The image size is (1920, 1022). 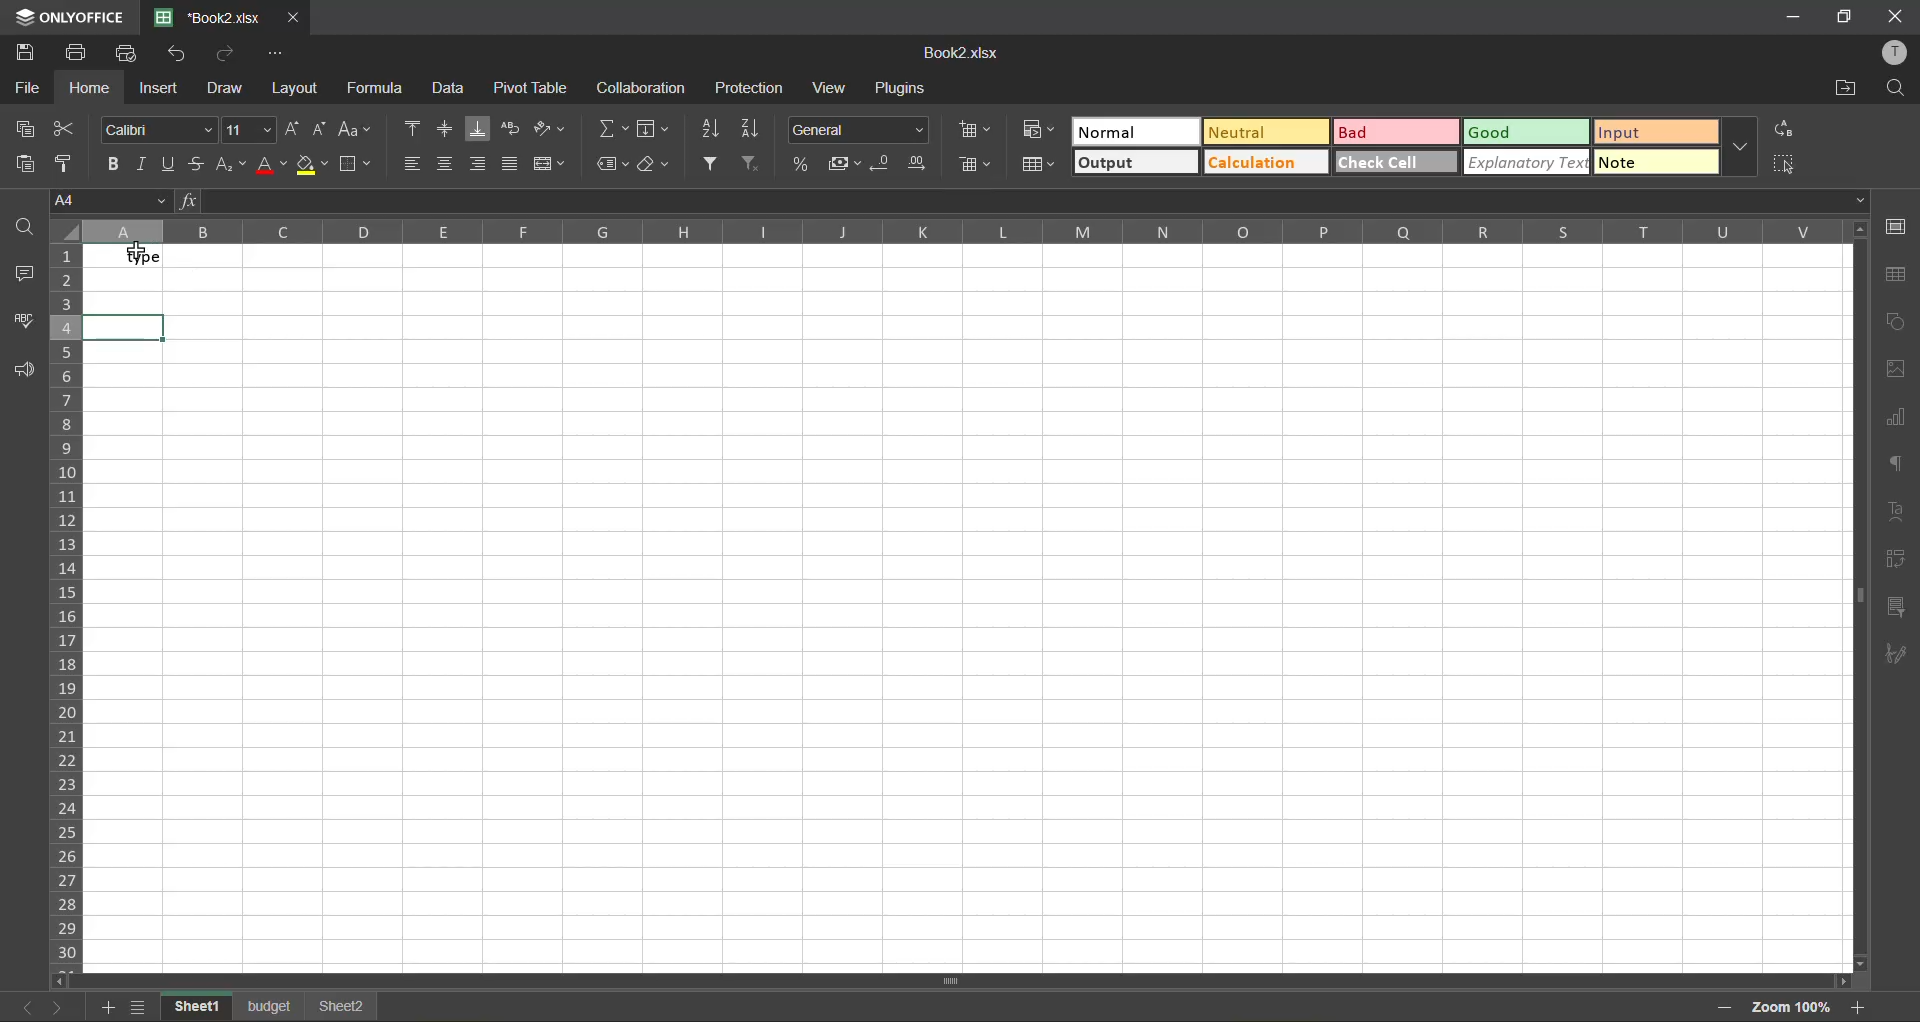 What do you see at coordinates (1895, 611) in the screenshot?
I see `slicer` at bounding box center [1895, 611].